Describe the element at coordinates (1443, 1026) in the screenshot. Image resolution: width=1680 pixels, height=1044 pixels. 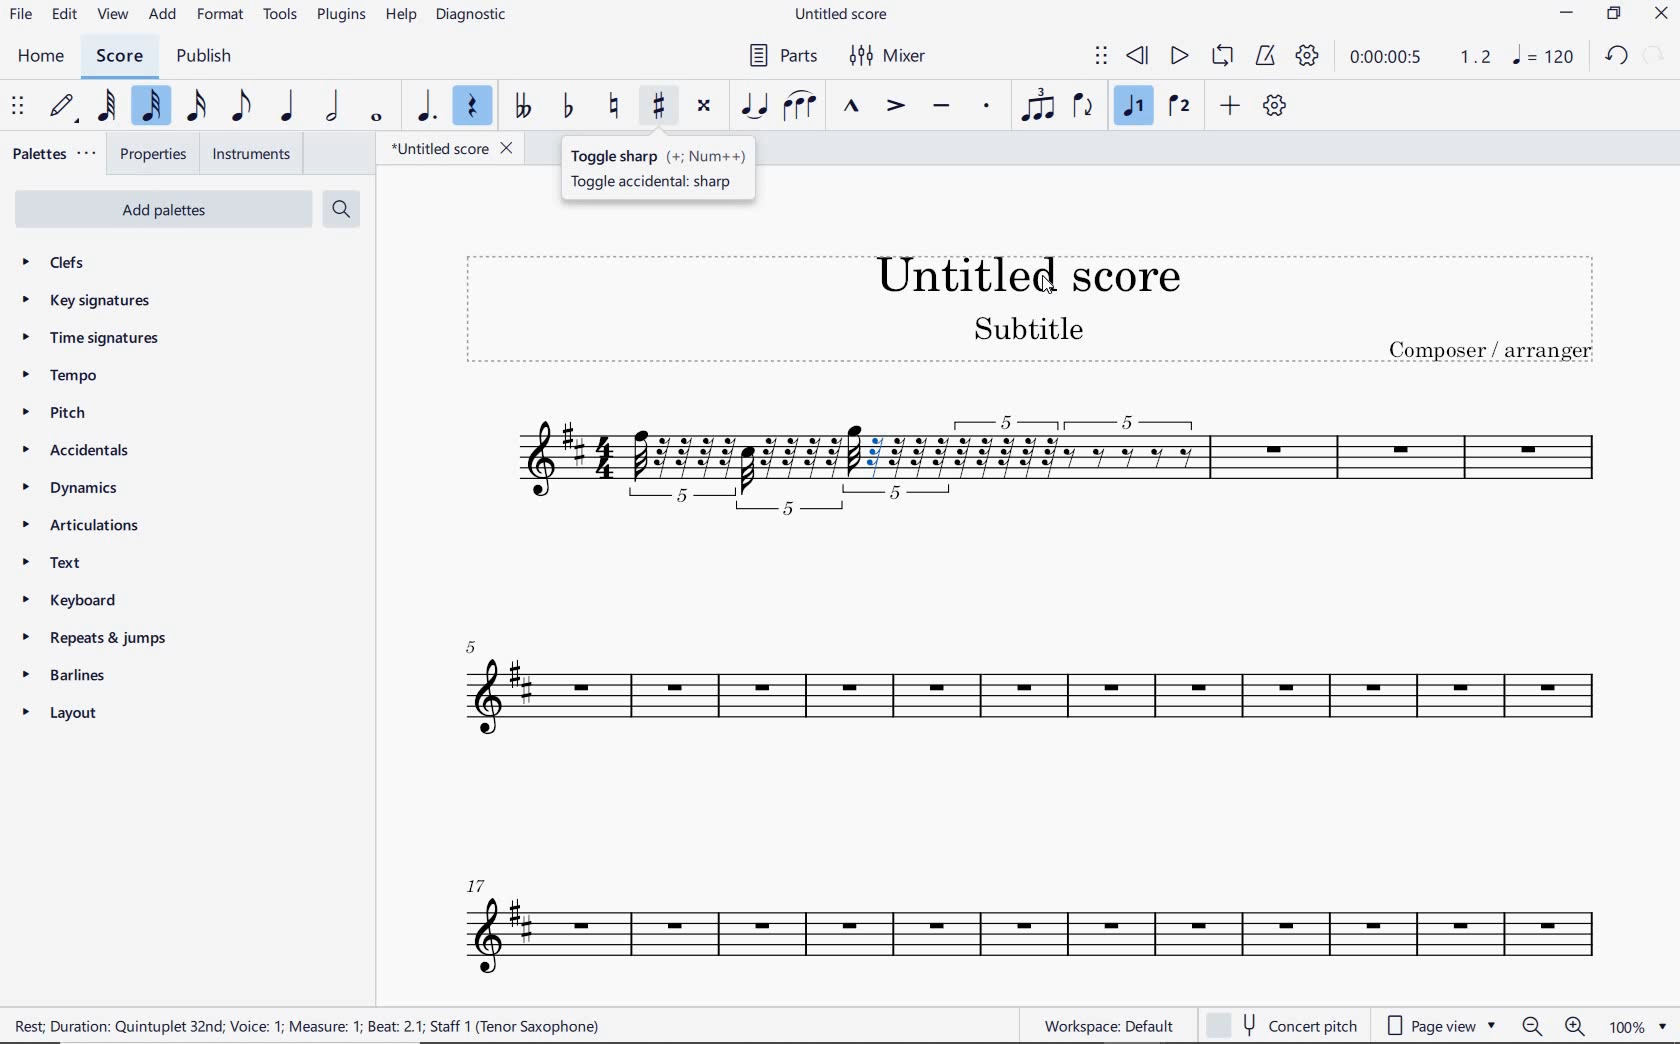
I see `PAGE VIEW` at that location.